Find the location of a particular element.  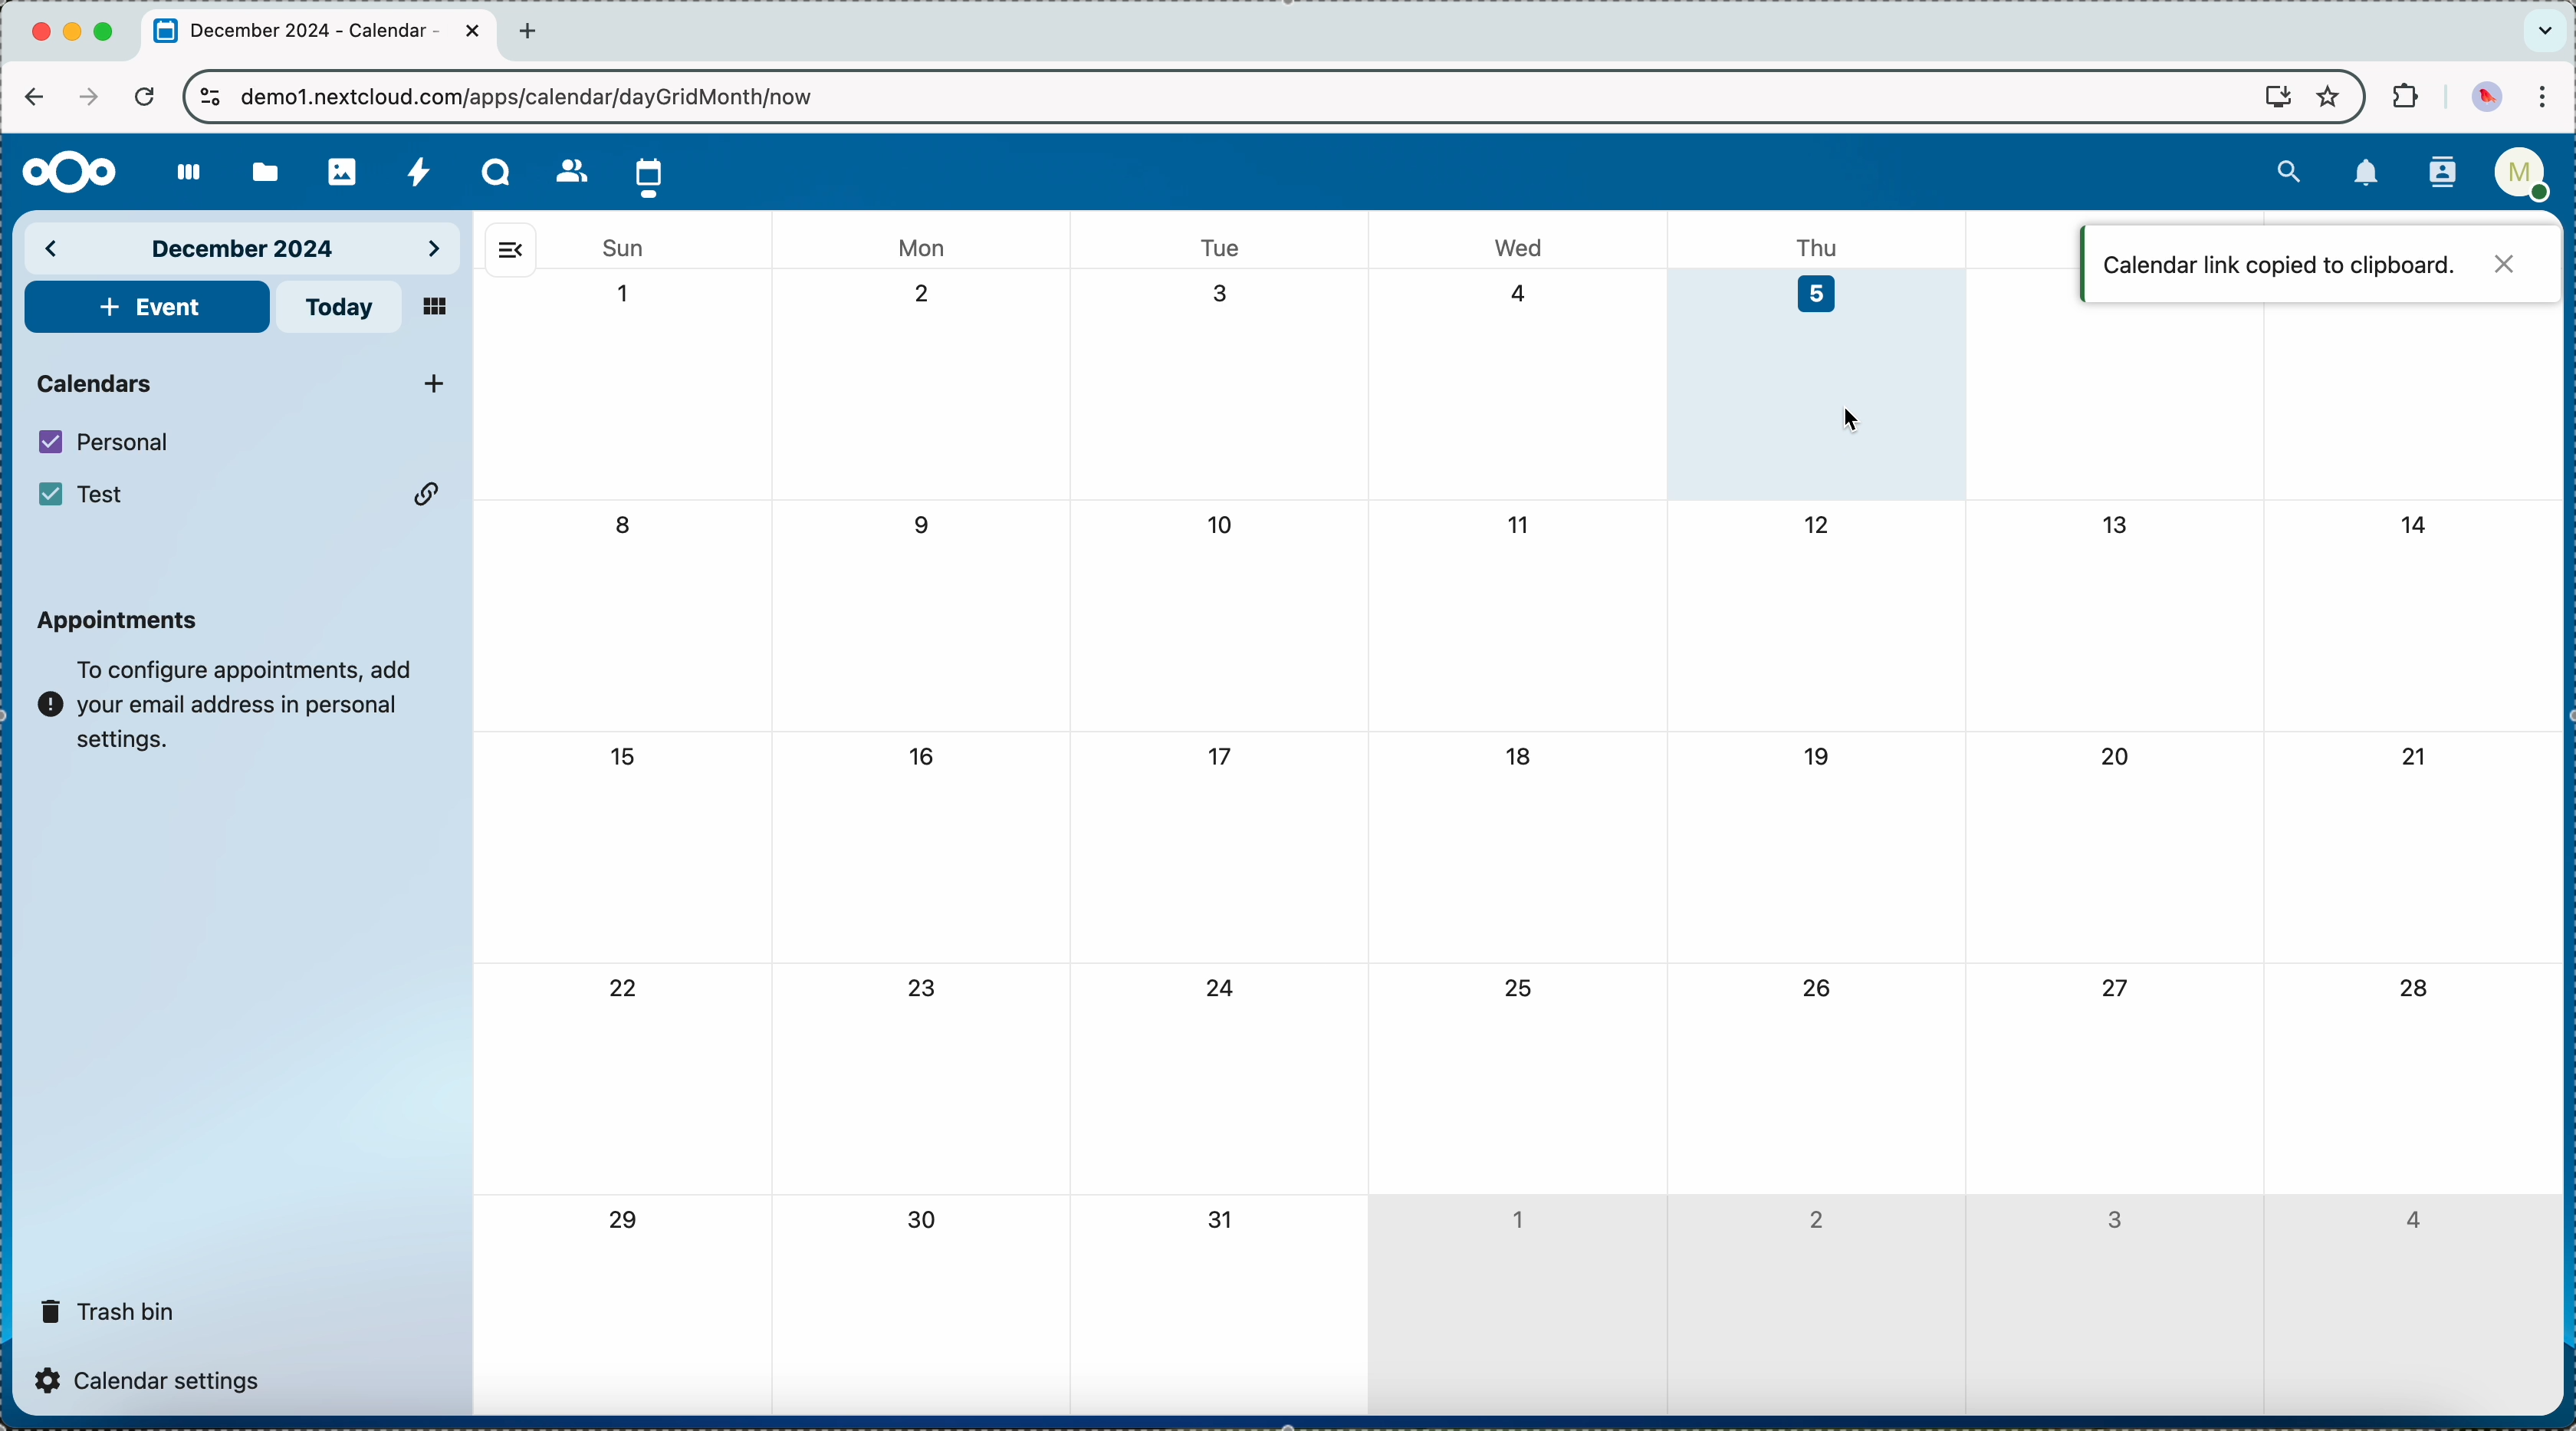

screen is located at coordinates (2268, 98).